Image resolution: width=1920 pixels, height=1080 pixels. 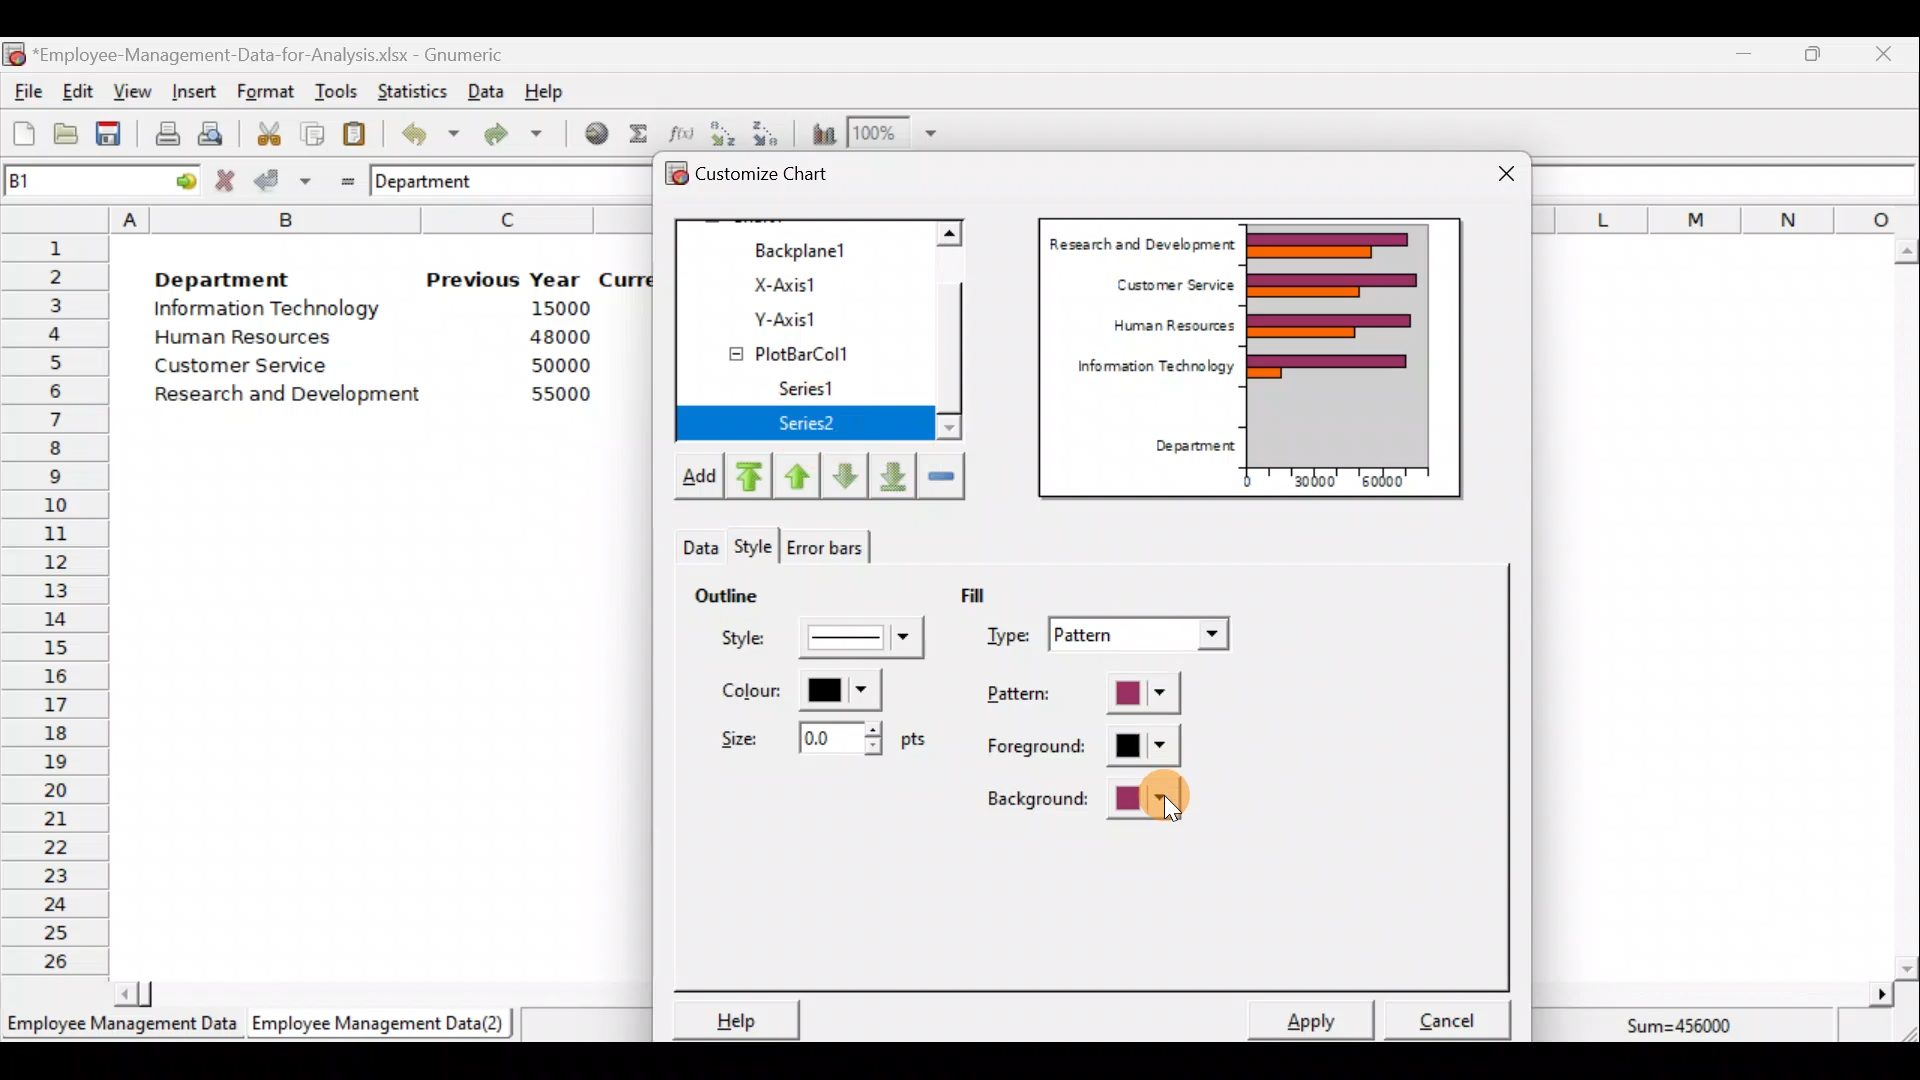 What do you see at coordinates (1085, 747) in the screenshot?
I see `Foreground` at bounding box center [1085, 747].